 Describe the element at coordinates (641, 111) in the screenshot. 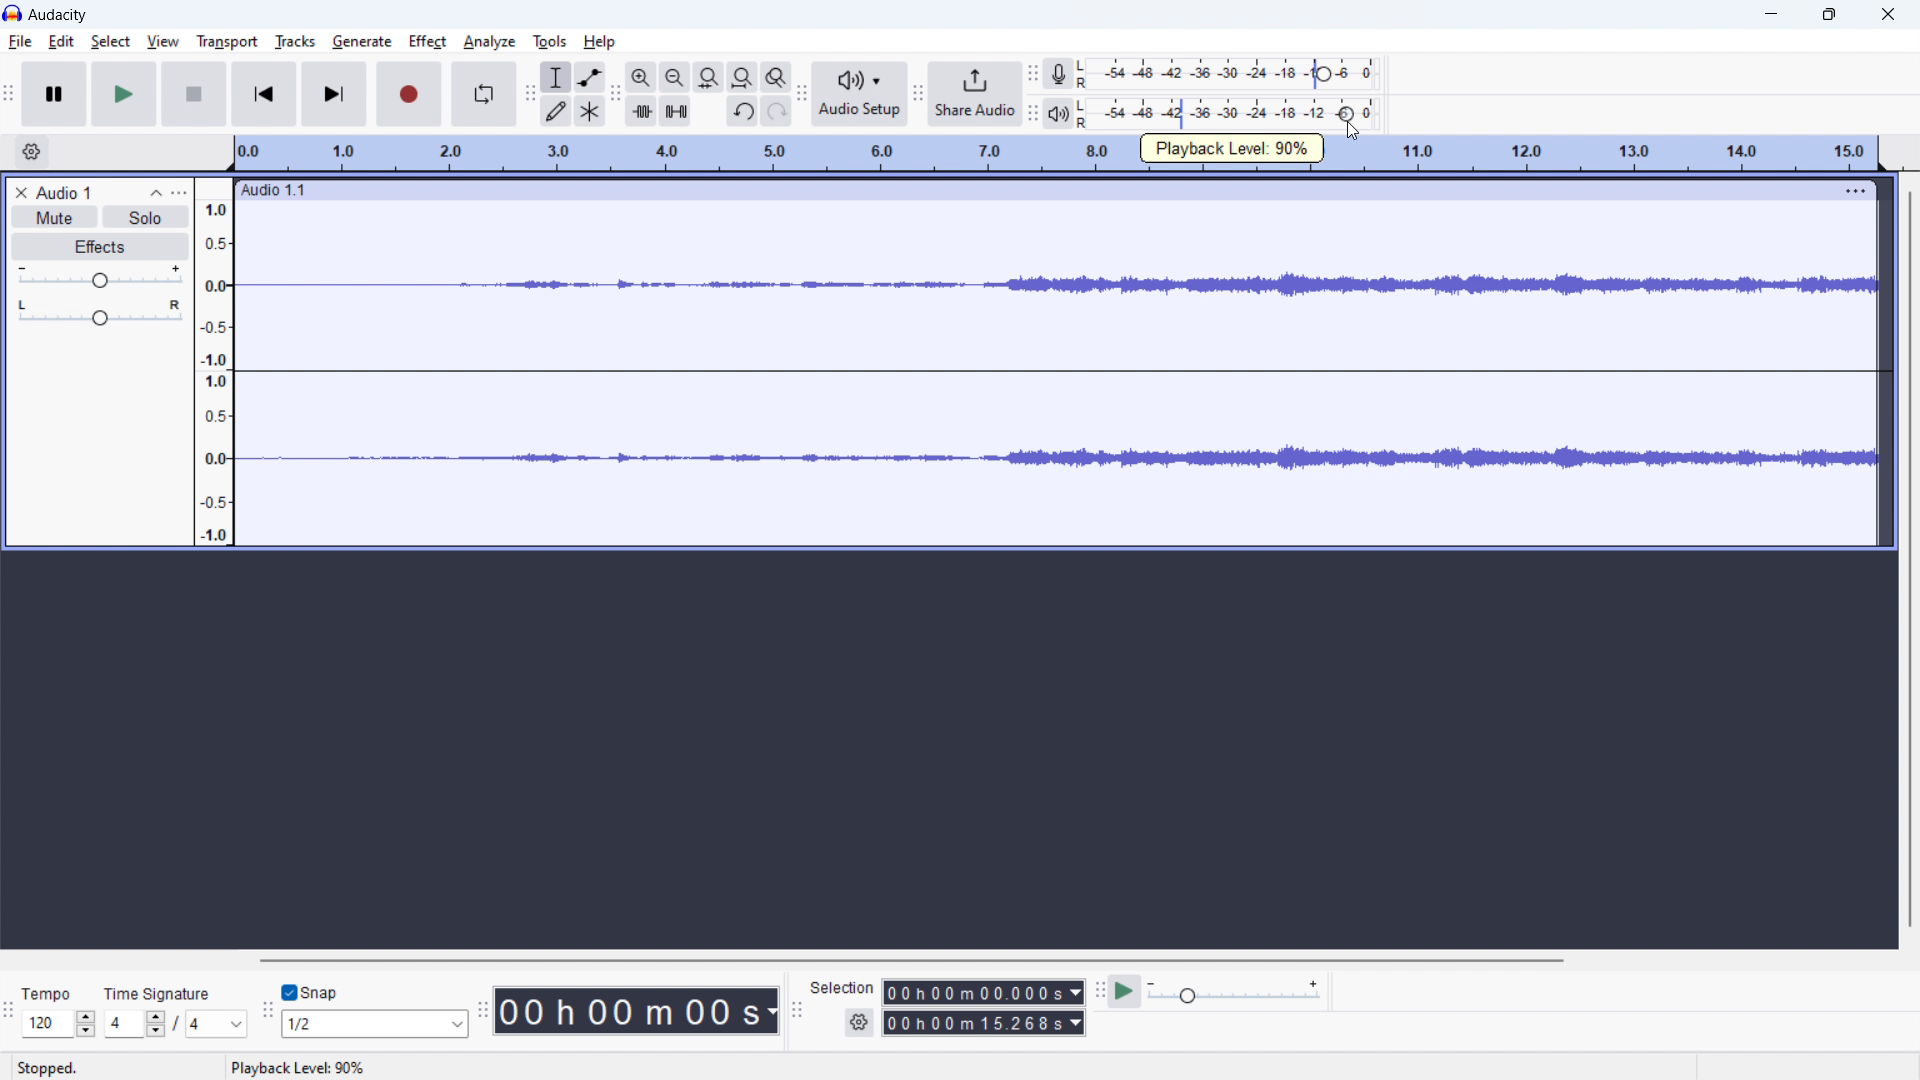

I see `trim audio outside selection` at that location.